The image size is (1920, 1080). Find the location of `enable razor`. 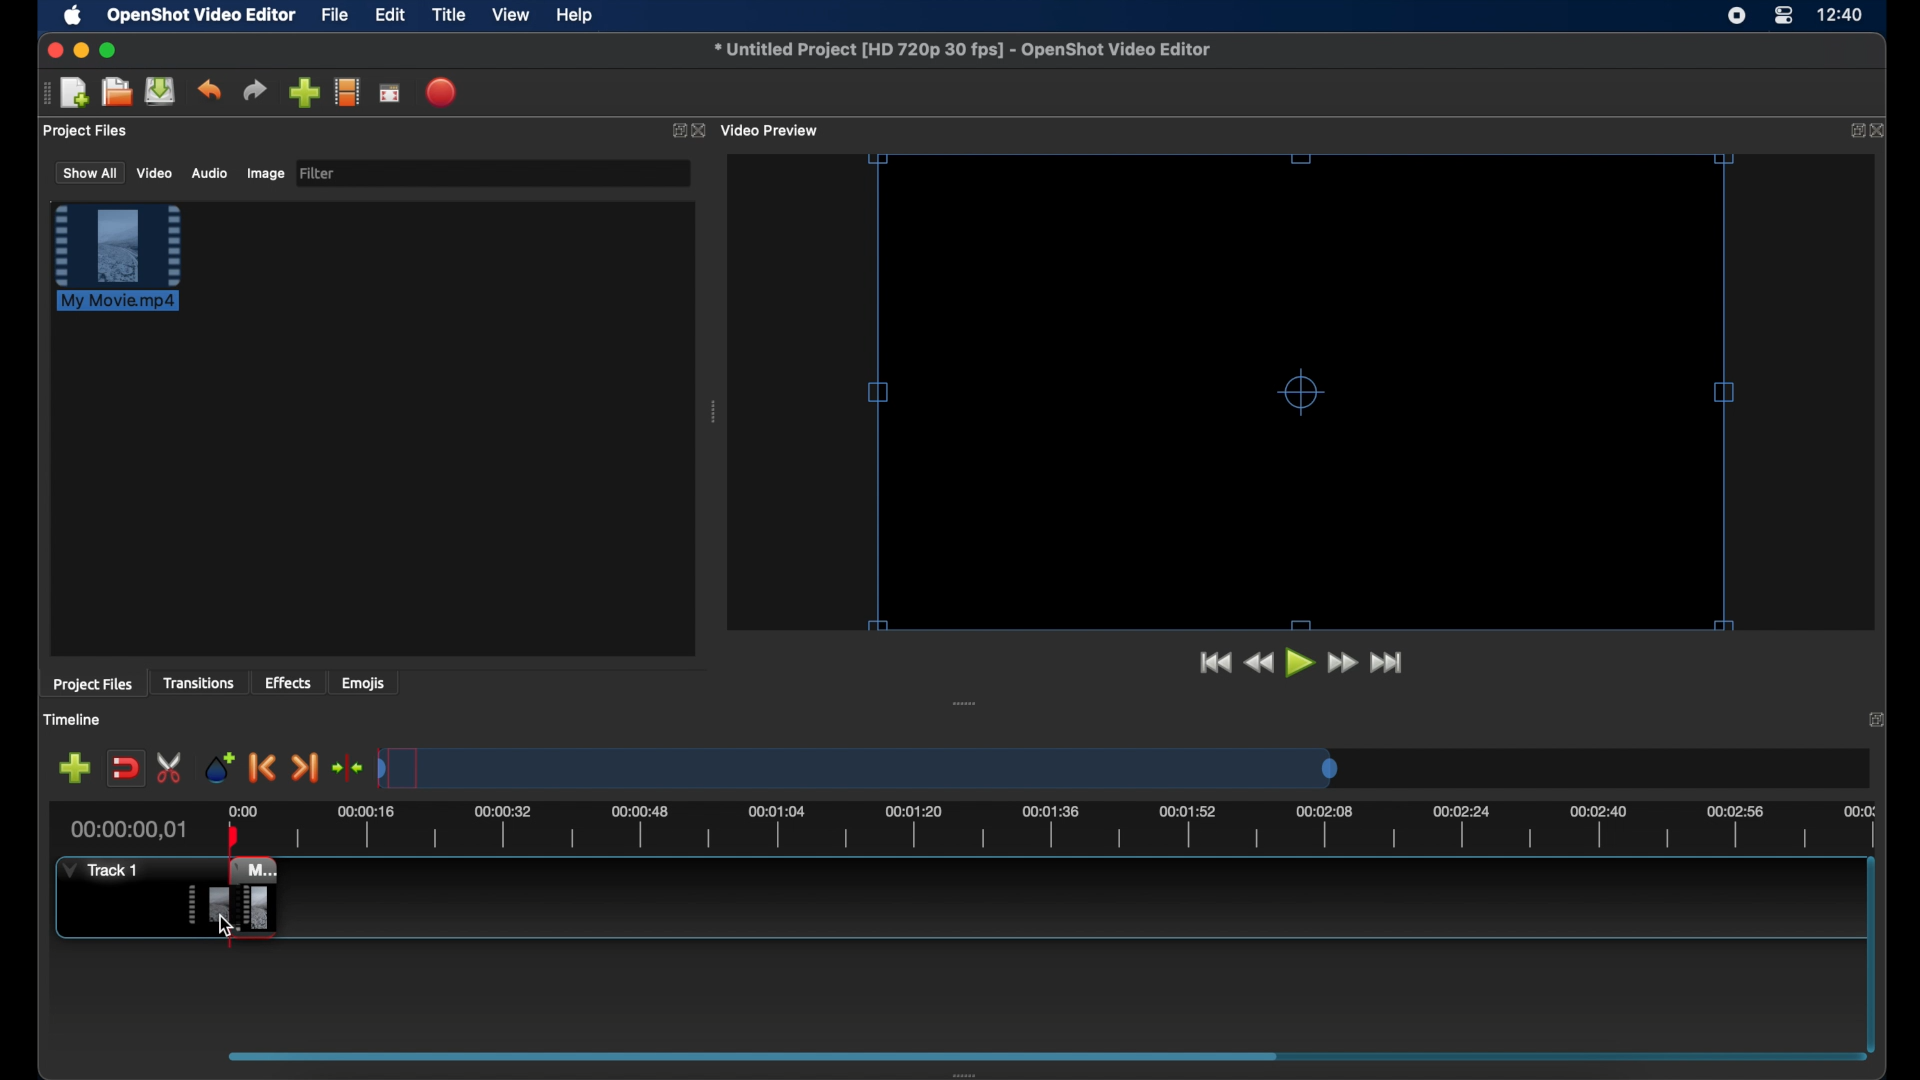

enable razor is located at coordinates (171, 766).